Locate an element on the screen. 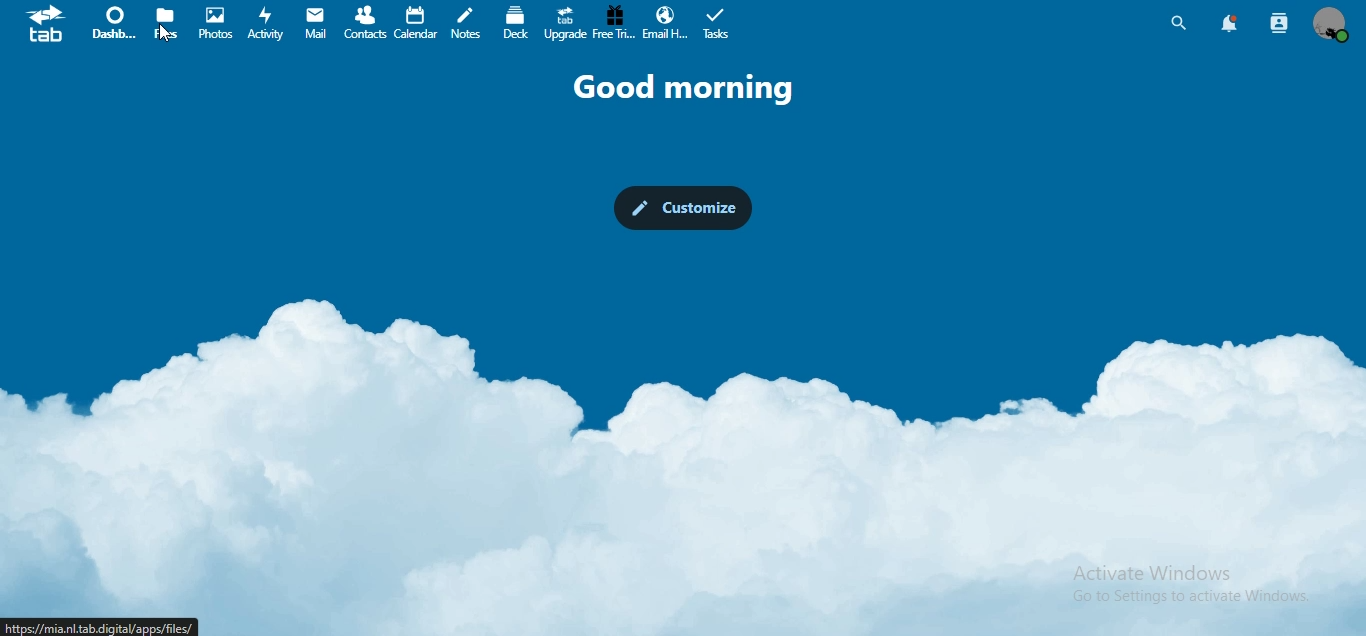 The image size is (1366, 636). calendar is located at coordinates (413, 21).